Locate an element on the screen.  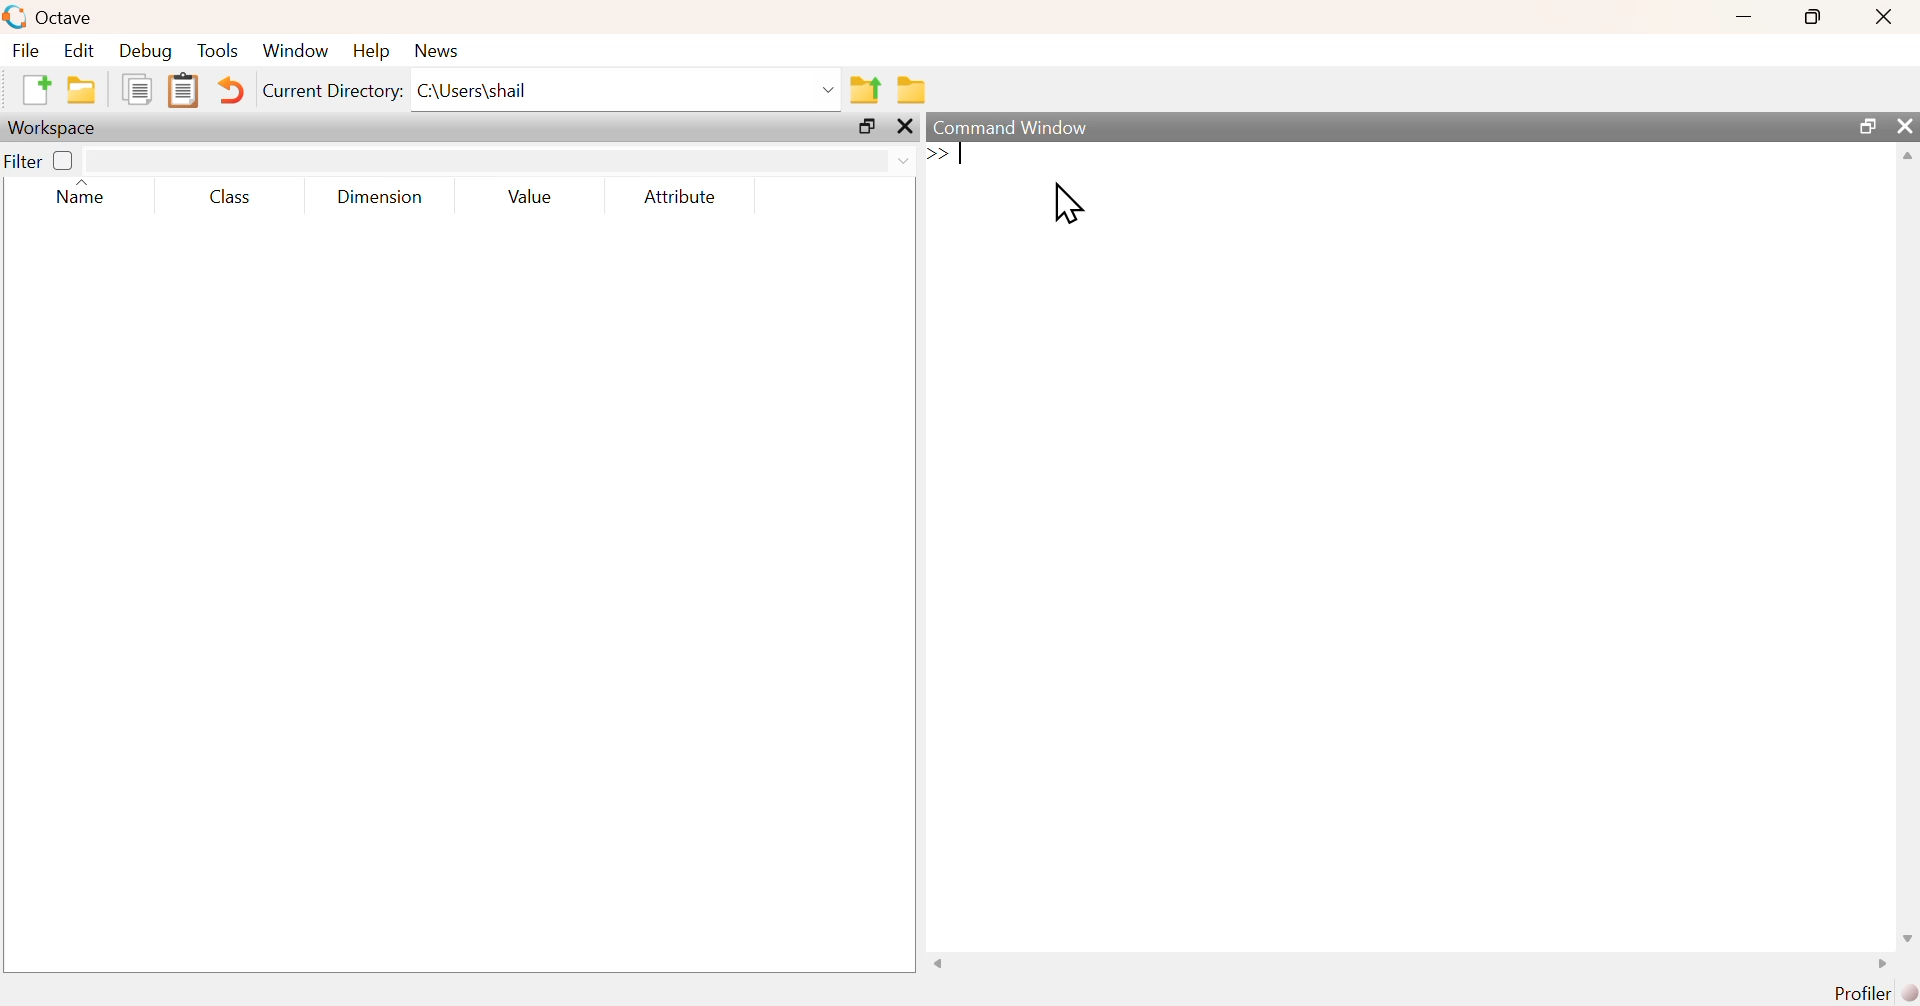
Undo is located at coordinates (233, 93).